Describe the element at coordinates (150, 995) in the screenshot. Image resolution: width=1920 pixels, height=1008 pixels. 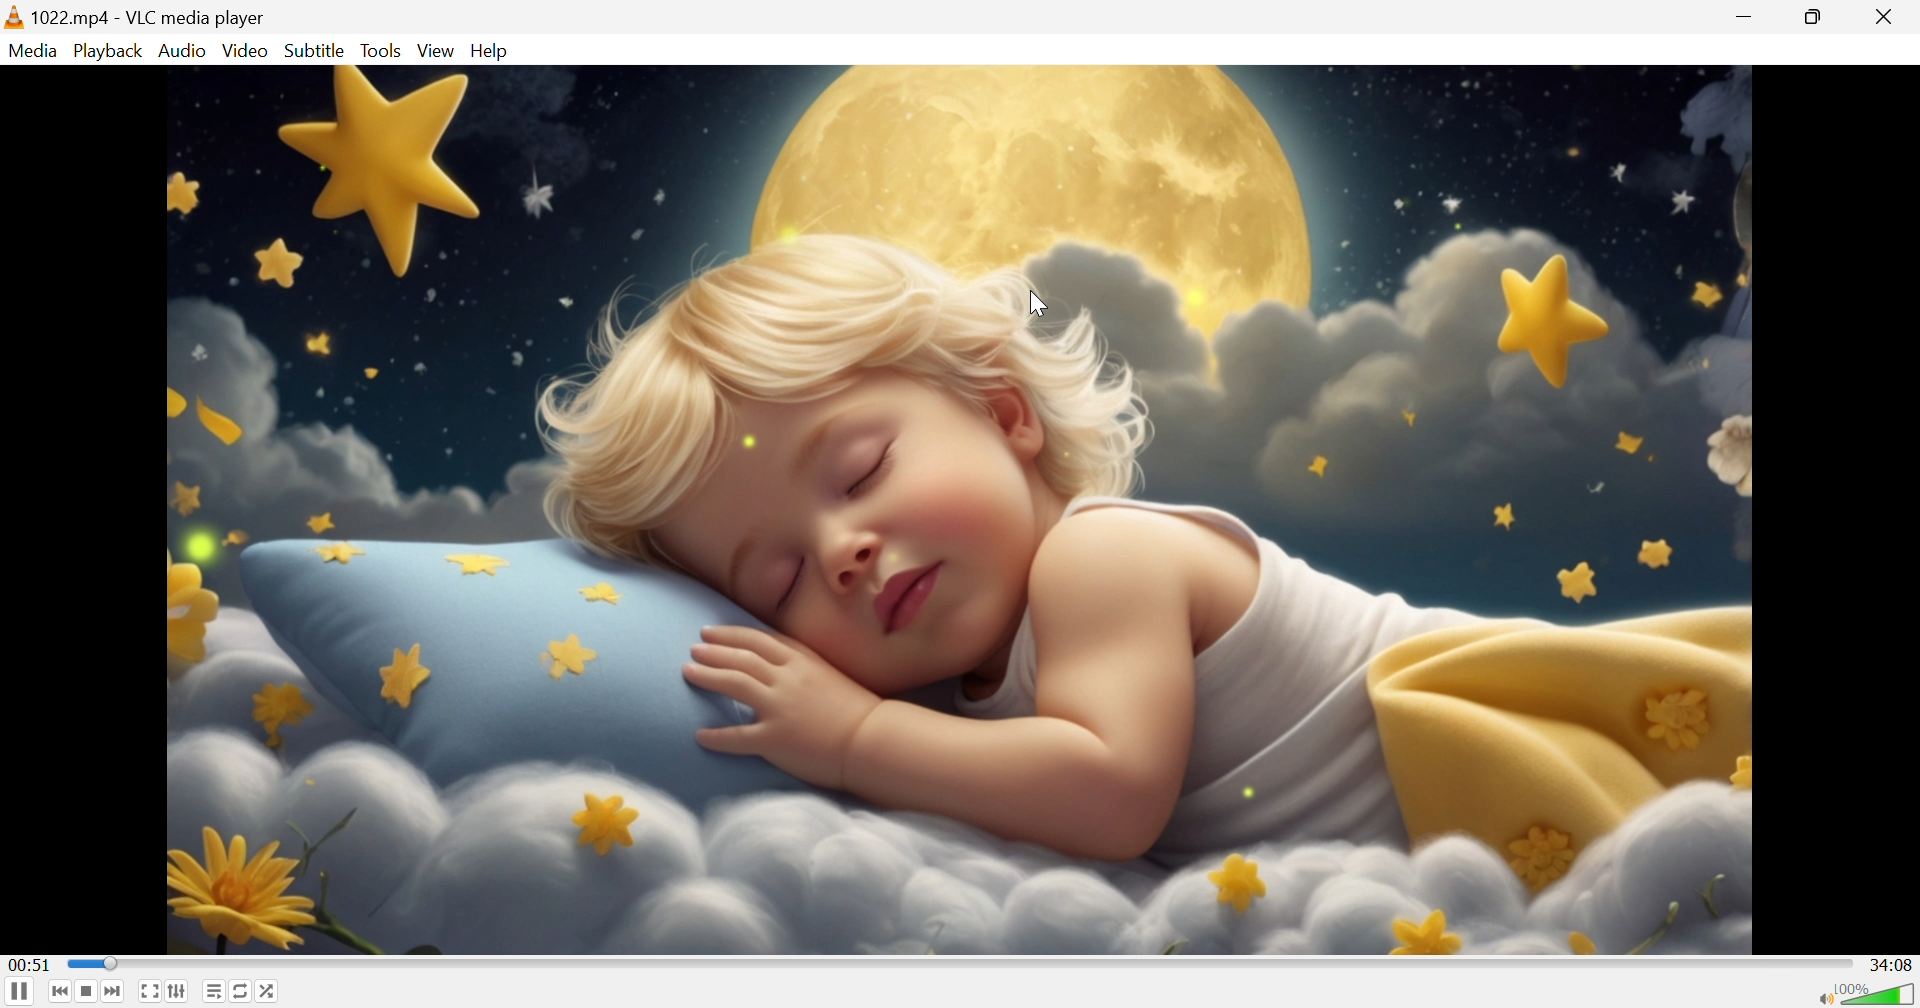
I see `Toggle the video in full screen` at that location.